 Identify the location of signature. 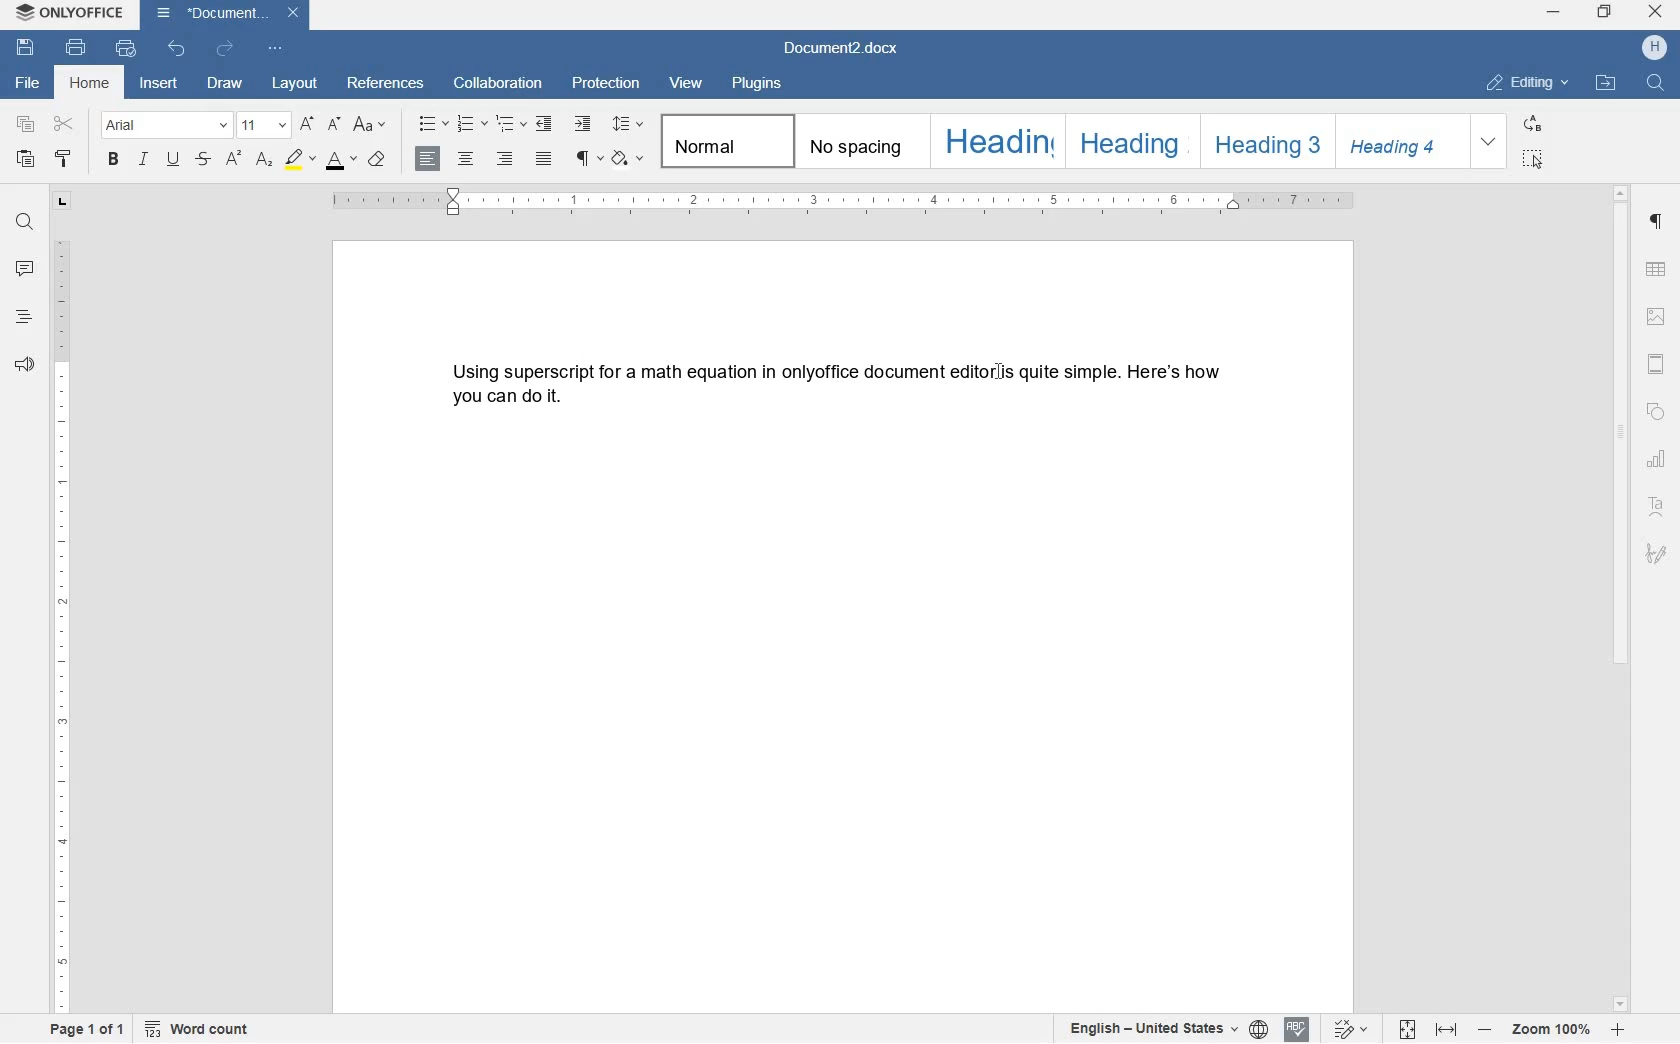
(1657, 554).